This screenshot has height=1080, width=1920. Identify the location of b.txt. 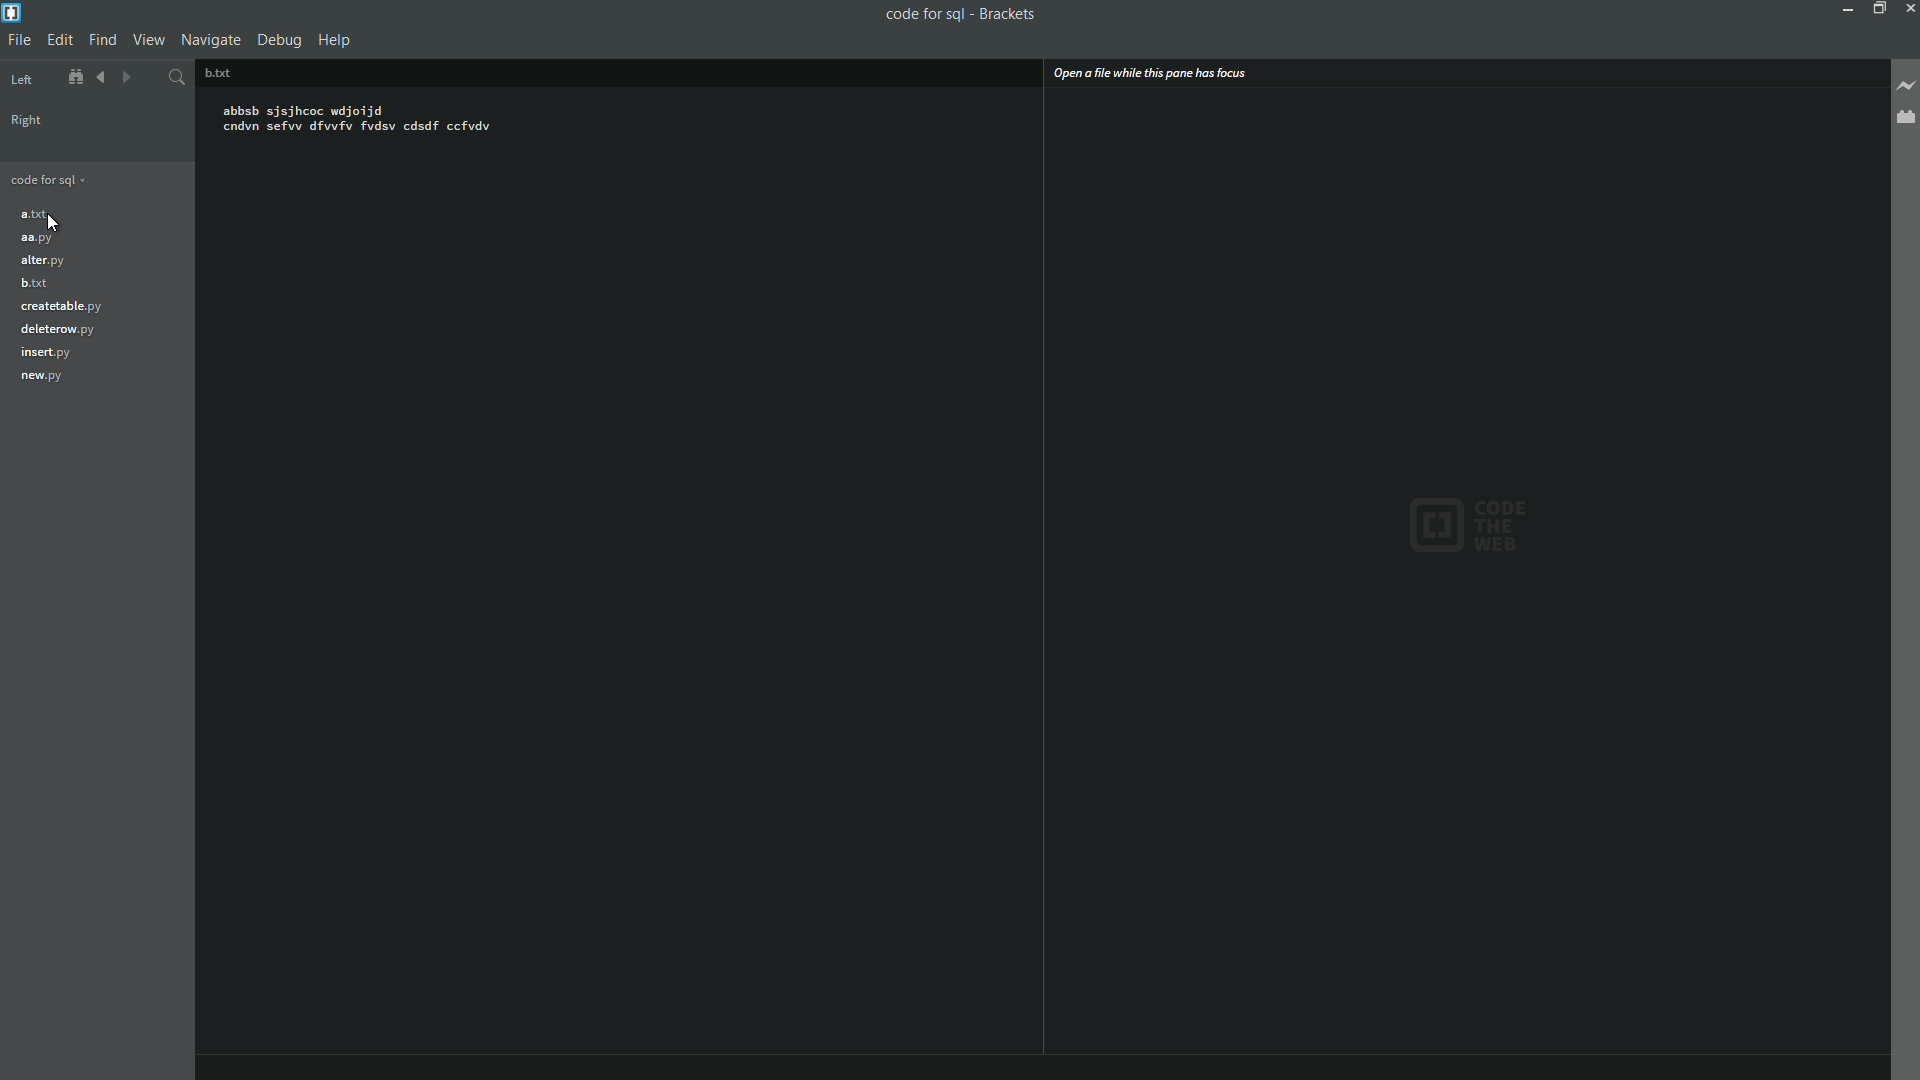
(32, 282).